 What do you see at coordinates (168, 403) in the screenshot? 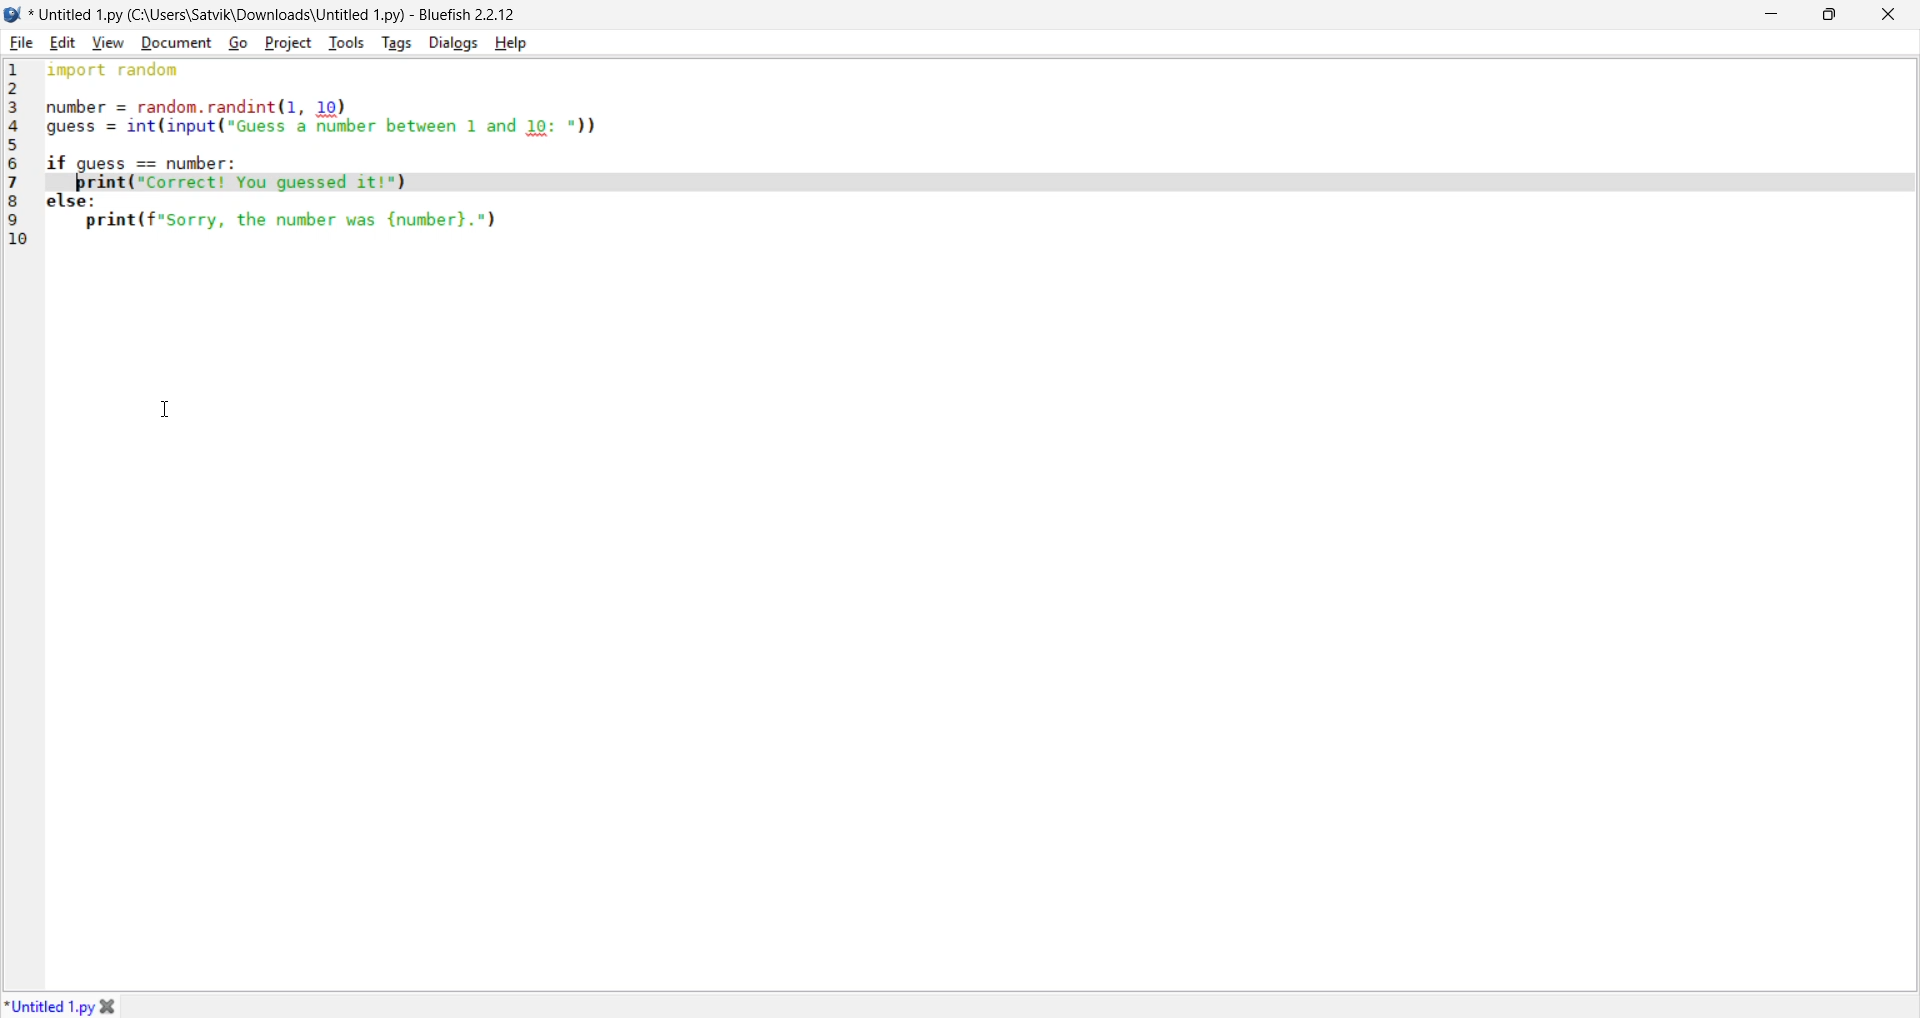
I see `cursor` at bounding box center [168, 403].